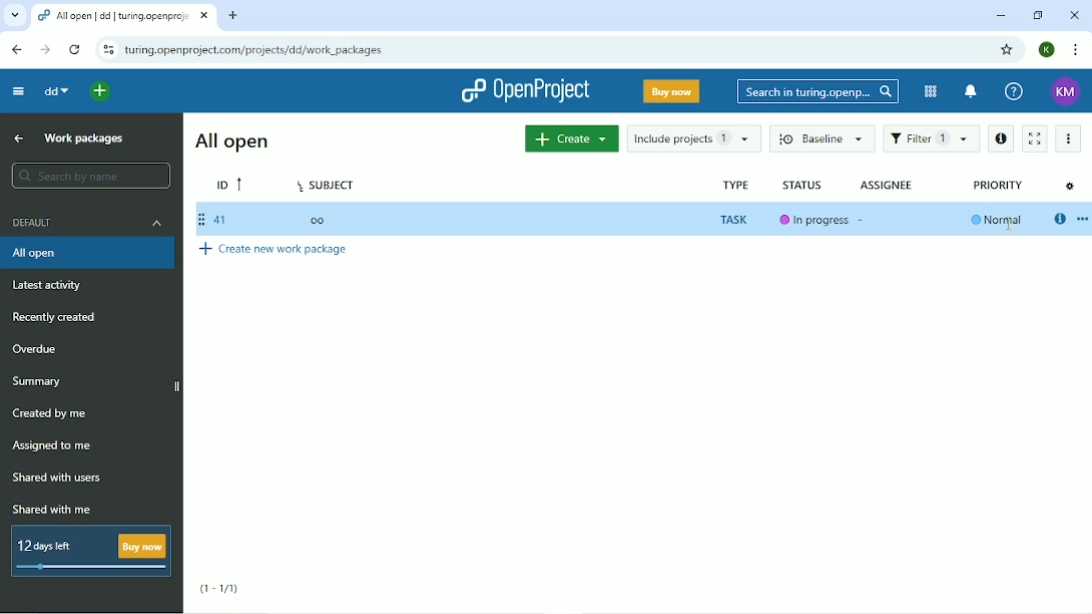  Describe the element at coordinates (19, 138) in the screenshot. I see `Up` at that location.